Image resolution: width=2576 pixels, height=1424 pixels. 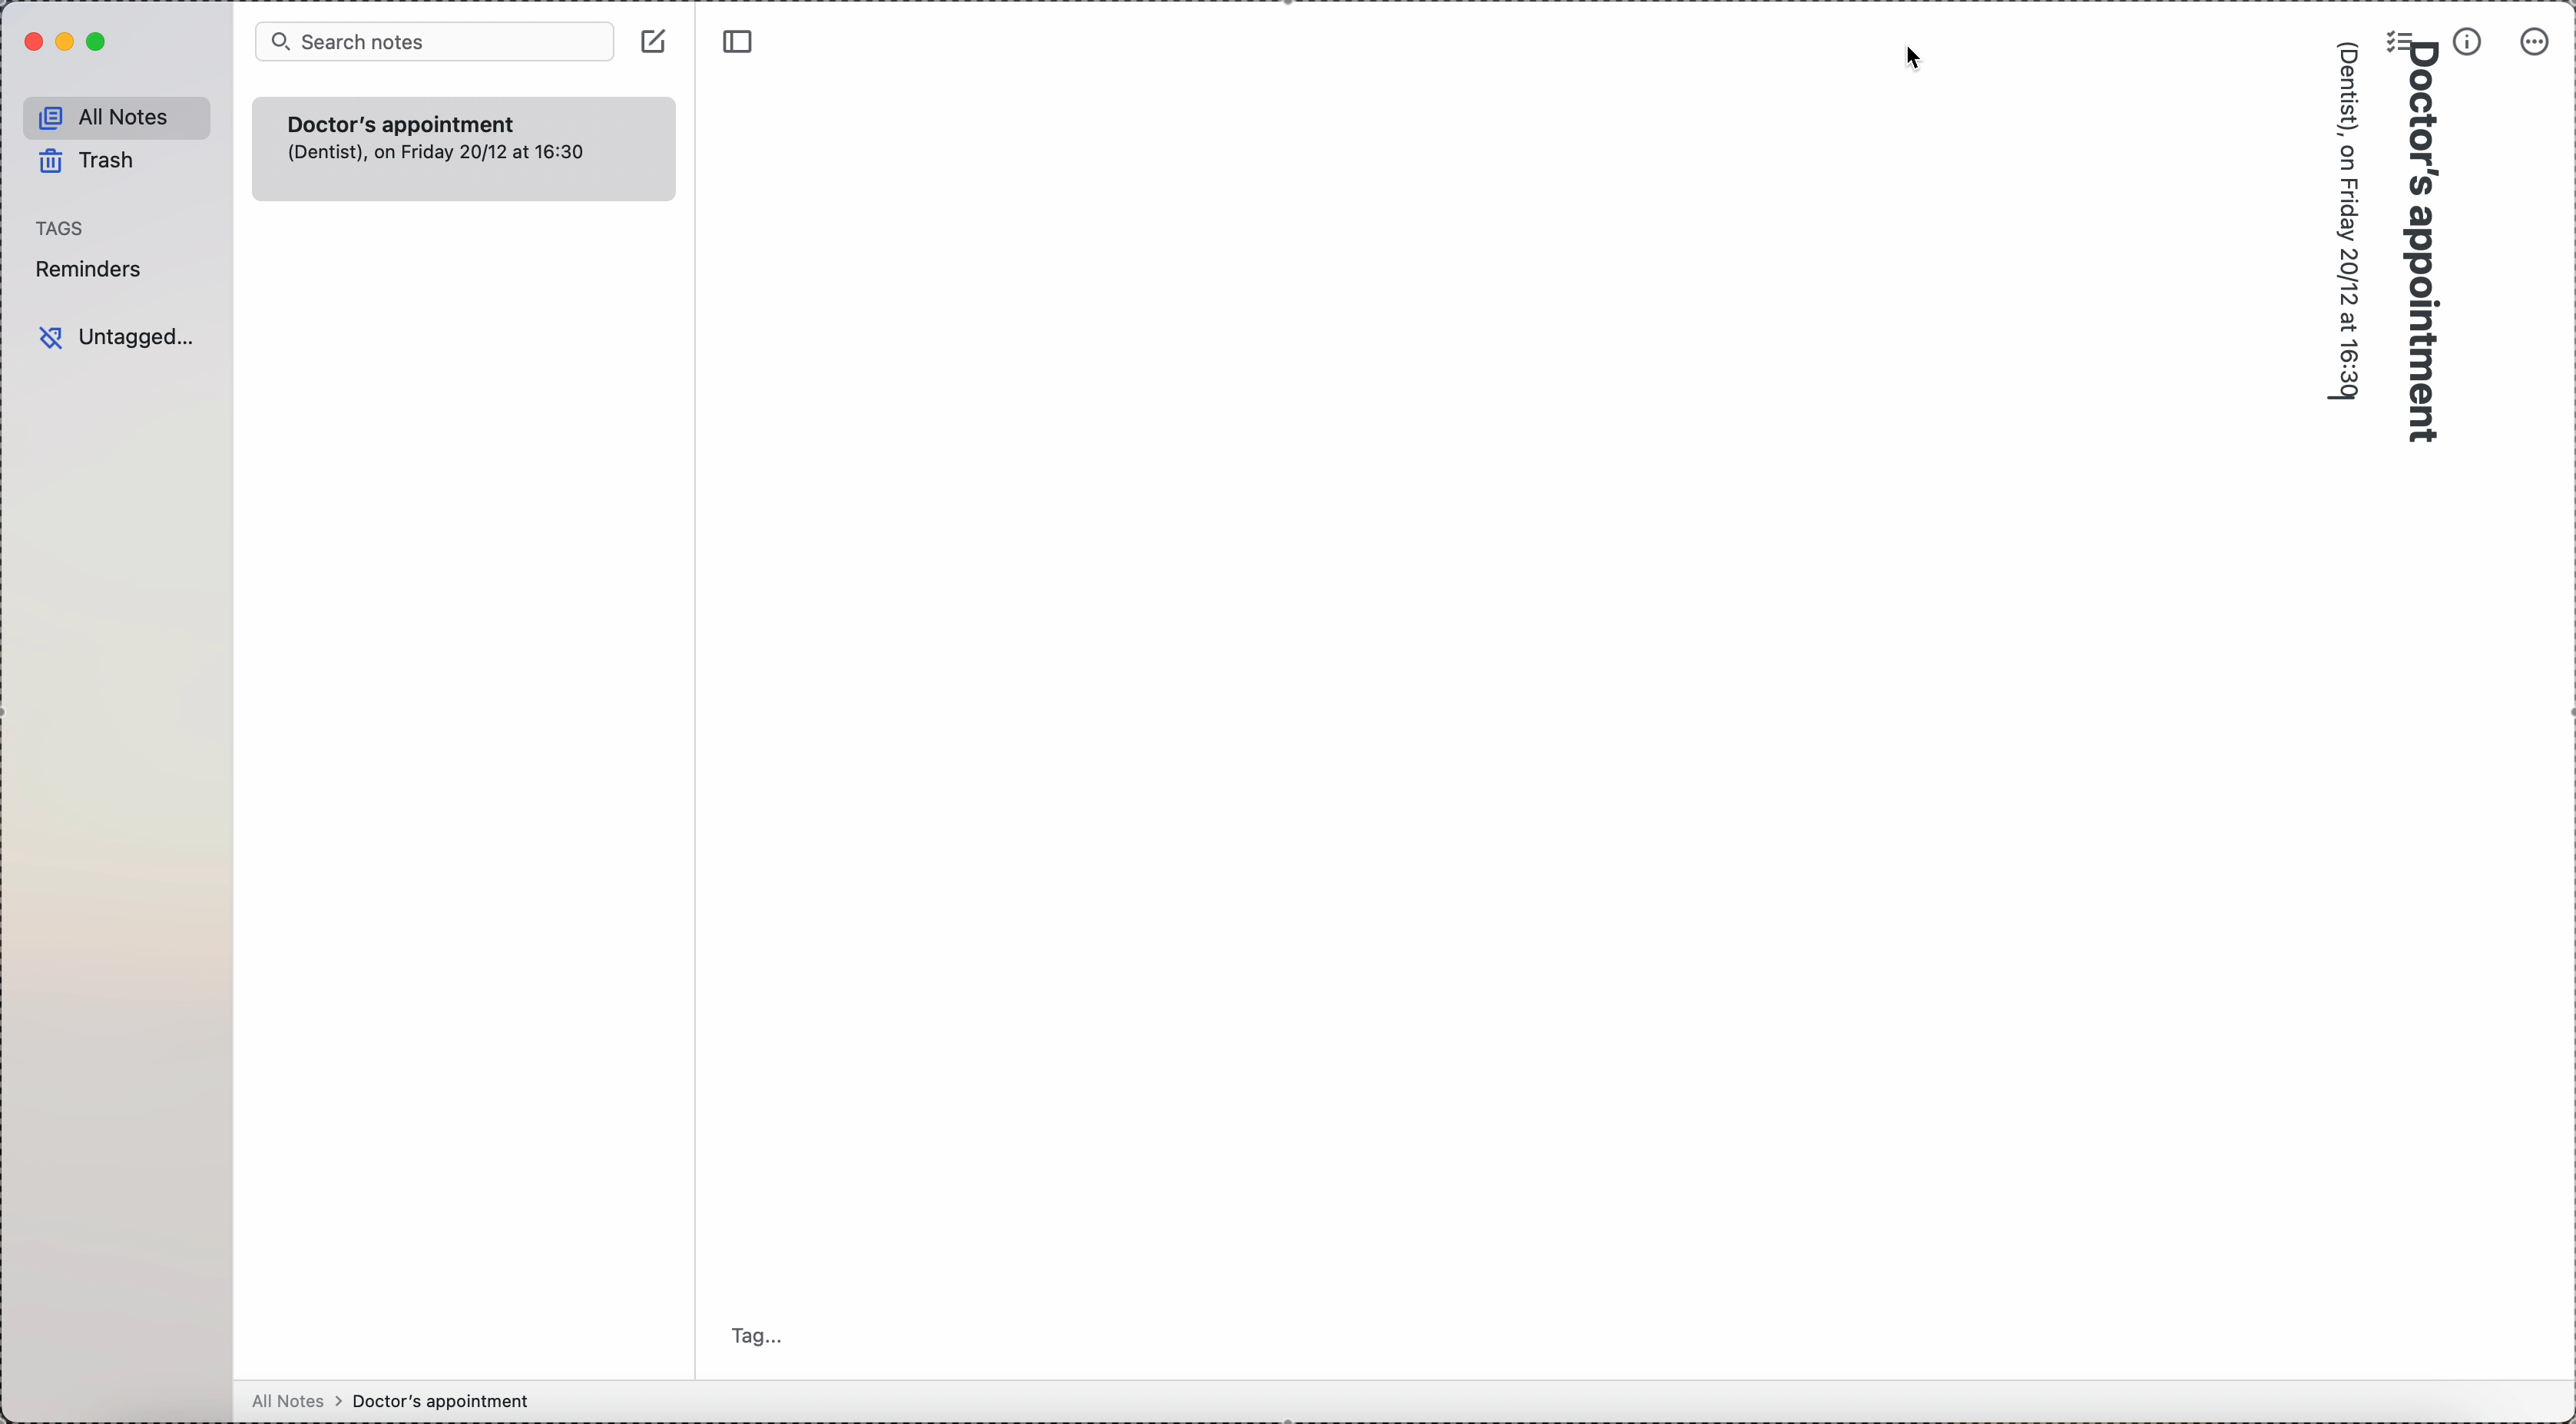 I want to click on (D, so click(x=2349, y=47).